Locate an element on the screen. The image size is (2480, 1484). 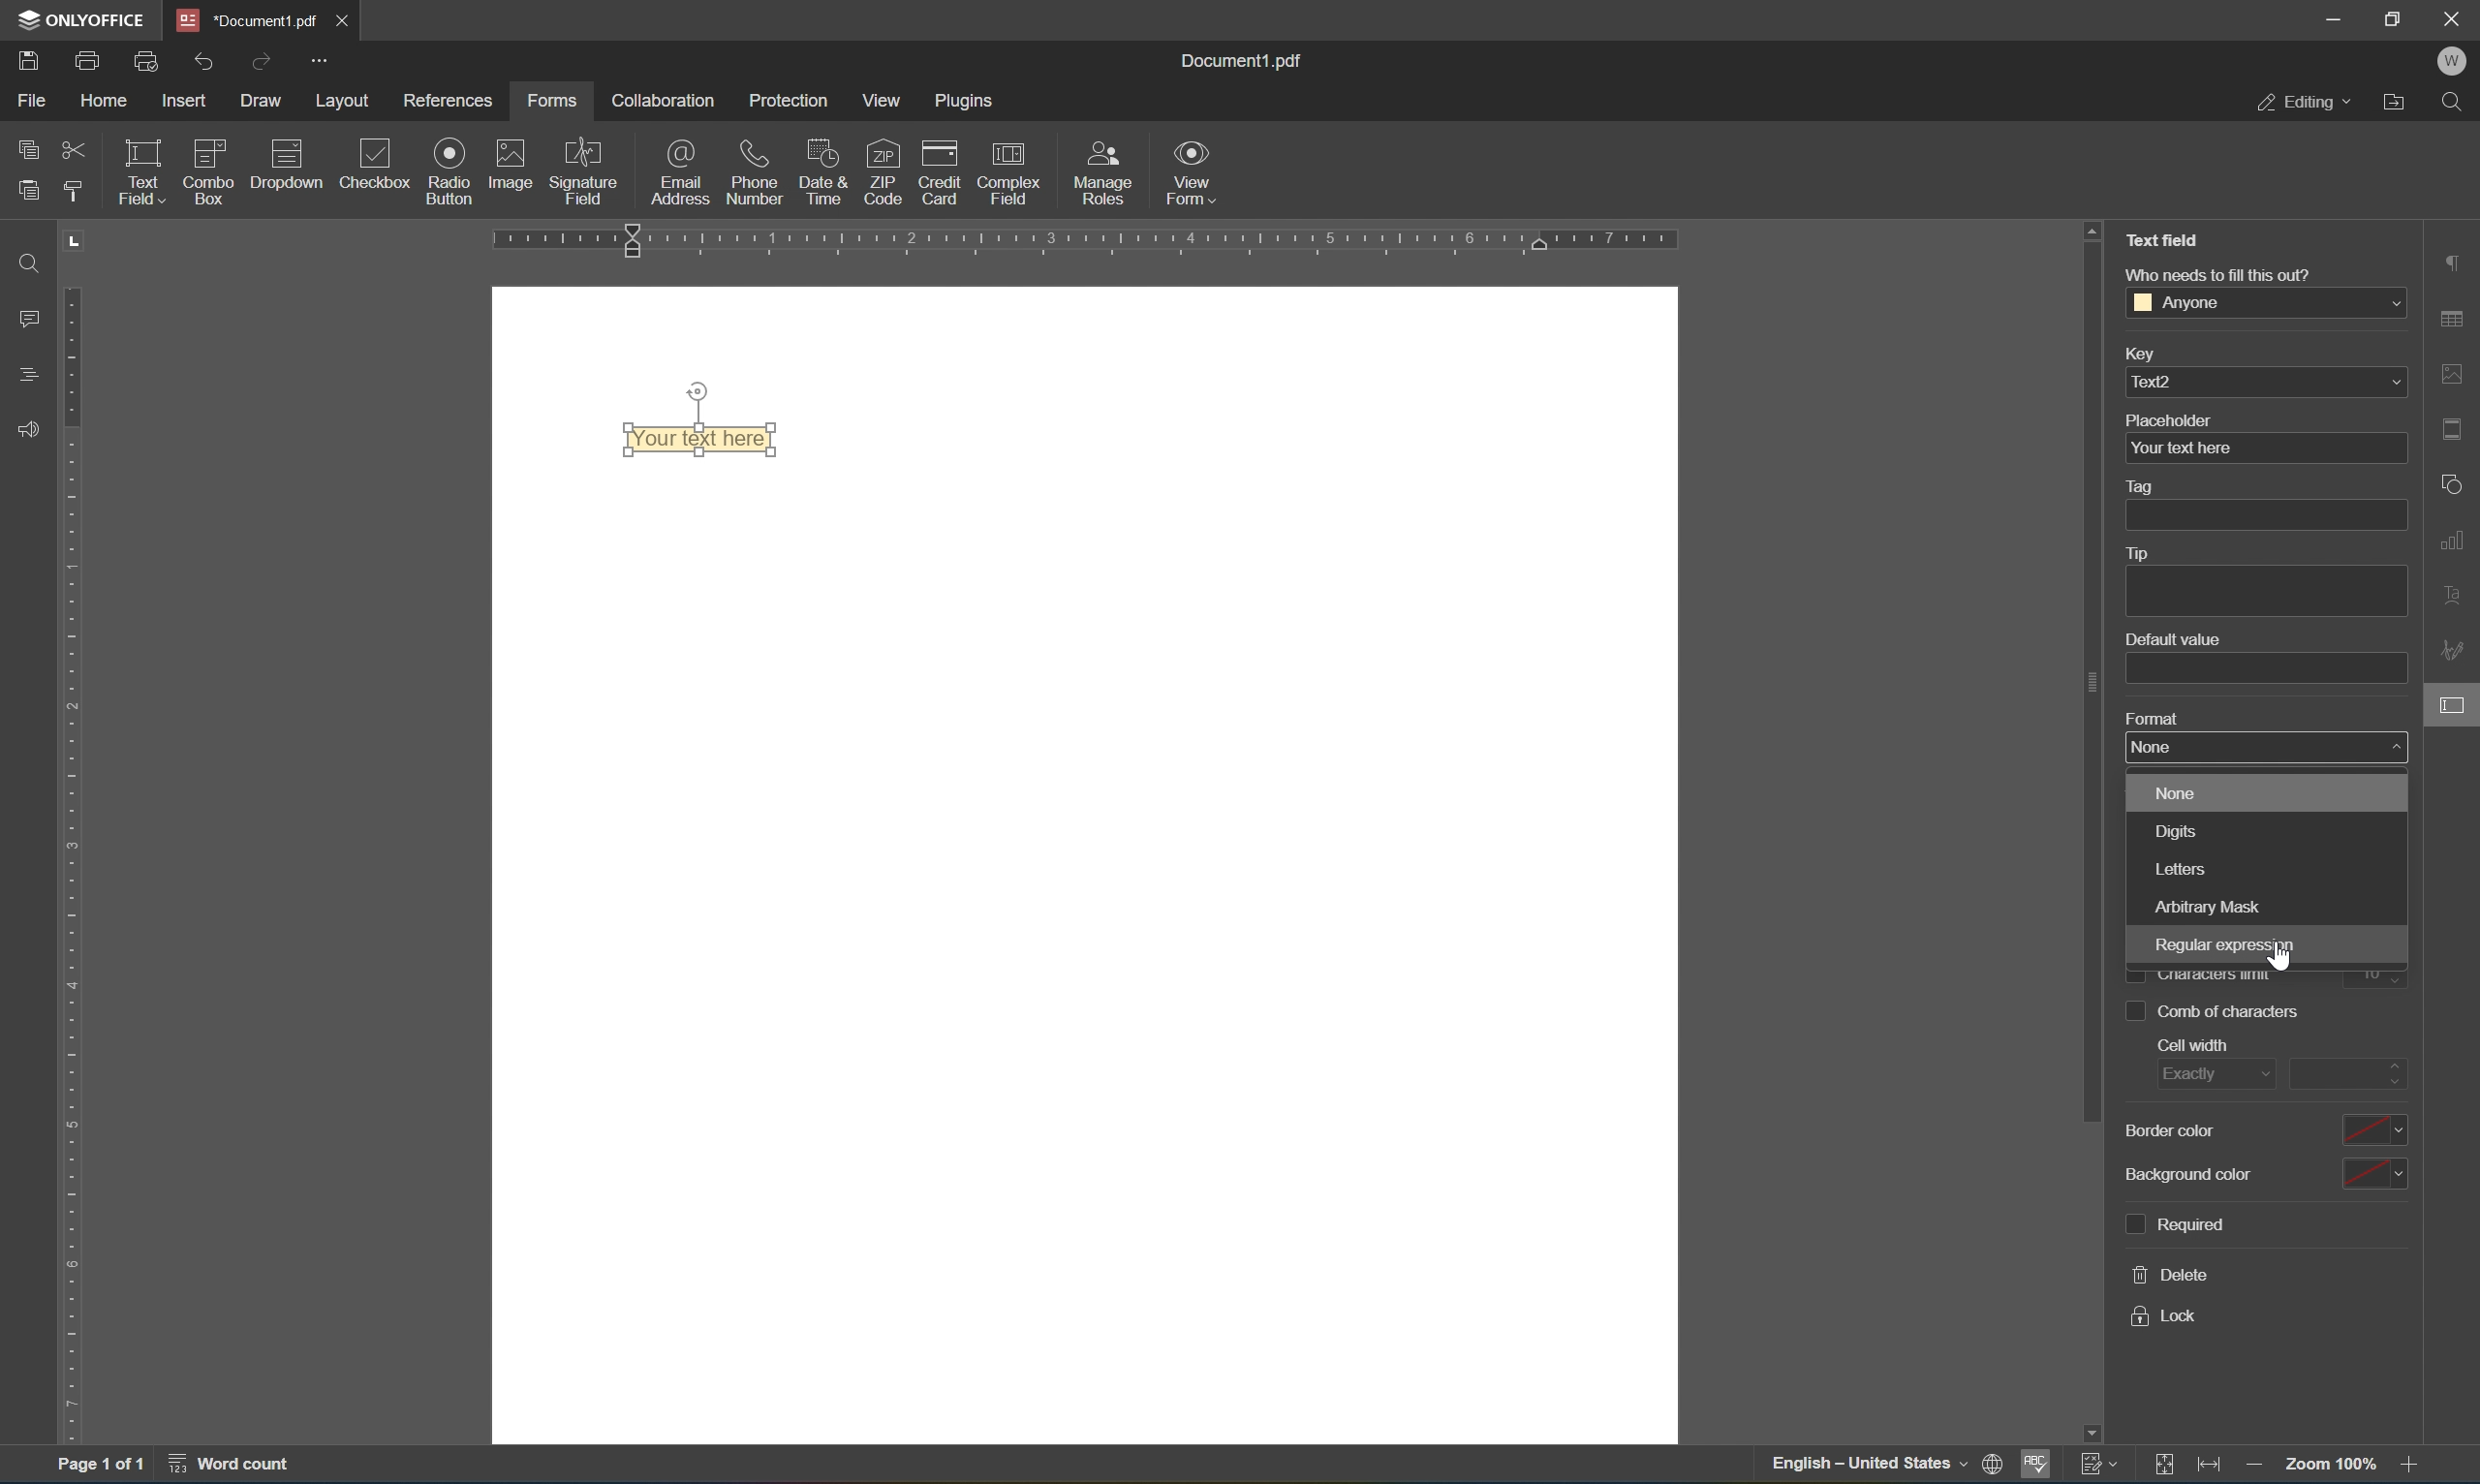
ONLYOFFICE is located at coordinates (85, 19).